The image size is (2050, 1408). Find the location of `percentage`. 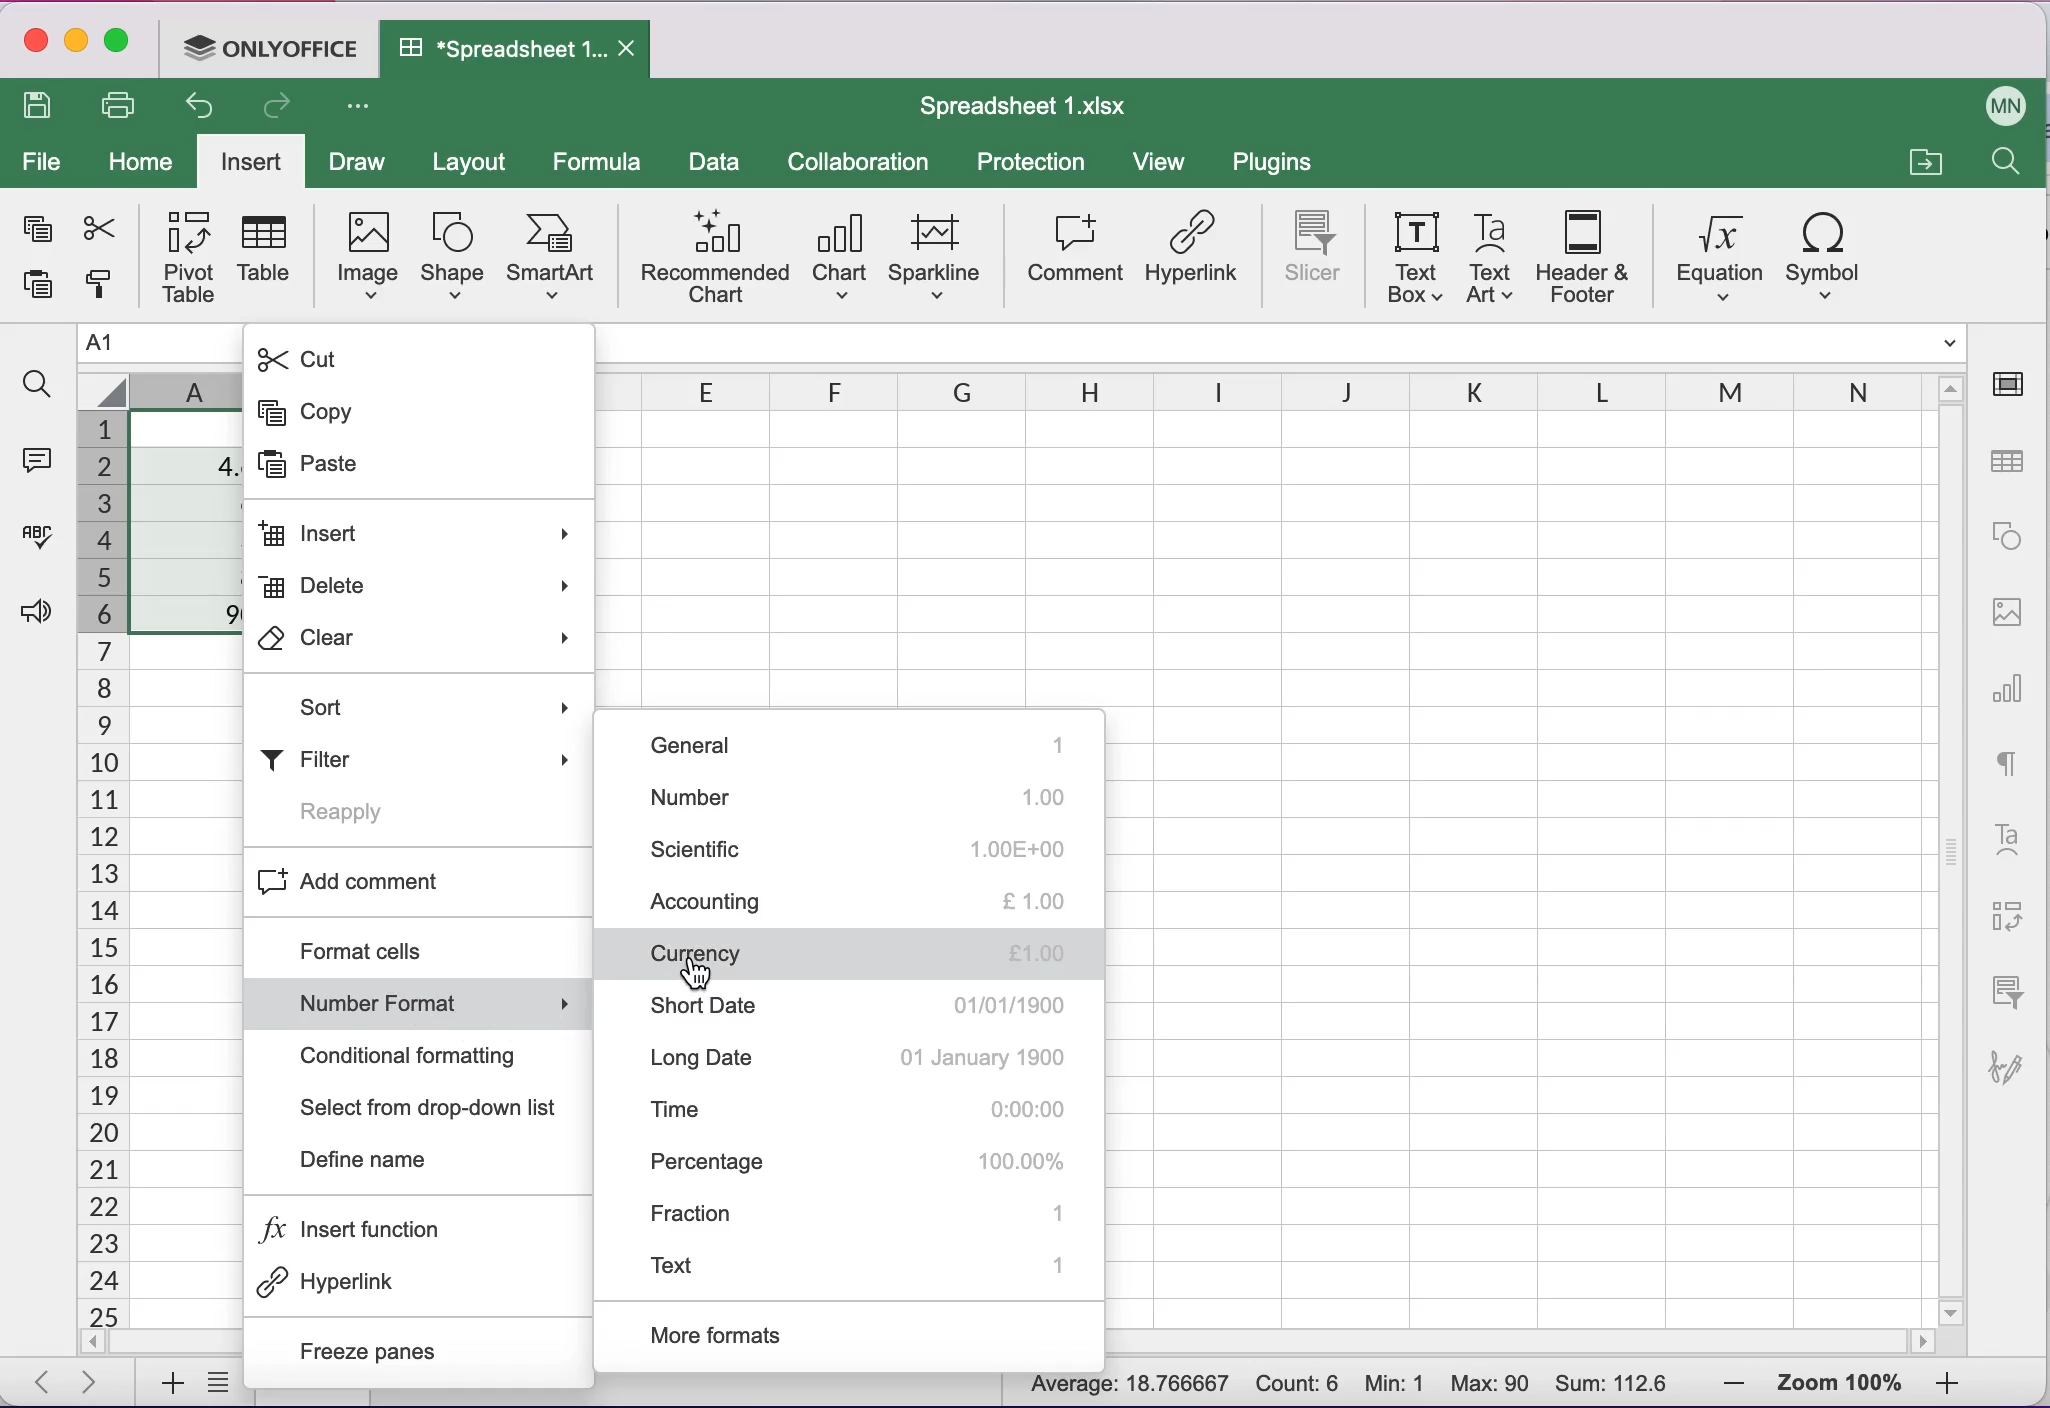

percentage is located at coordinates (856, 1161).